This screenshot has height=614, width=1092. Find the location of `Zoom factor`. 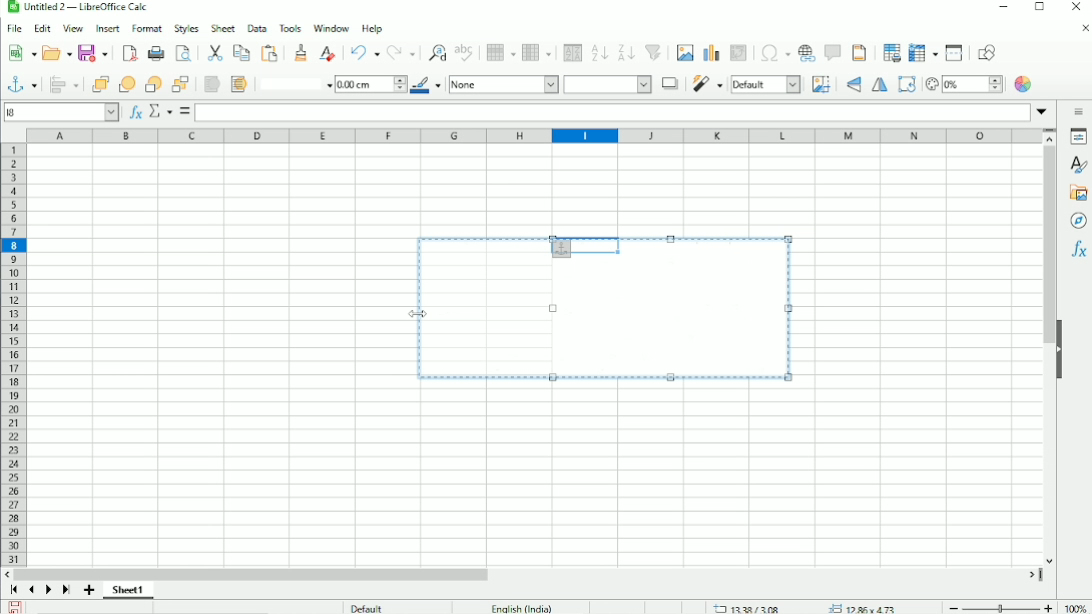

Zoom factor is located at coordinates (1073, 606).